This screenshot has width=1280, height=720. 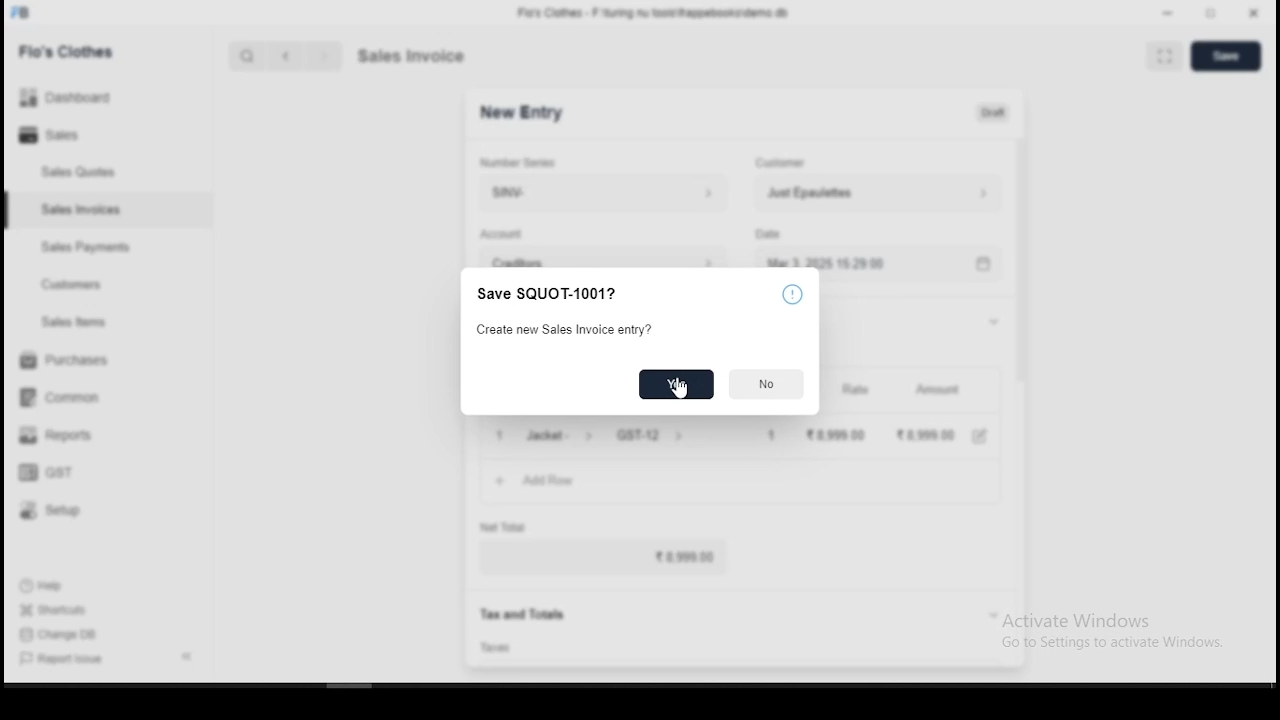 What do you see at coordinates (48, 585) in the screenshot?
I see `help` at bounding box center [48, 585].